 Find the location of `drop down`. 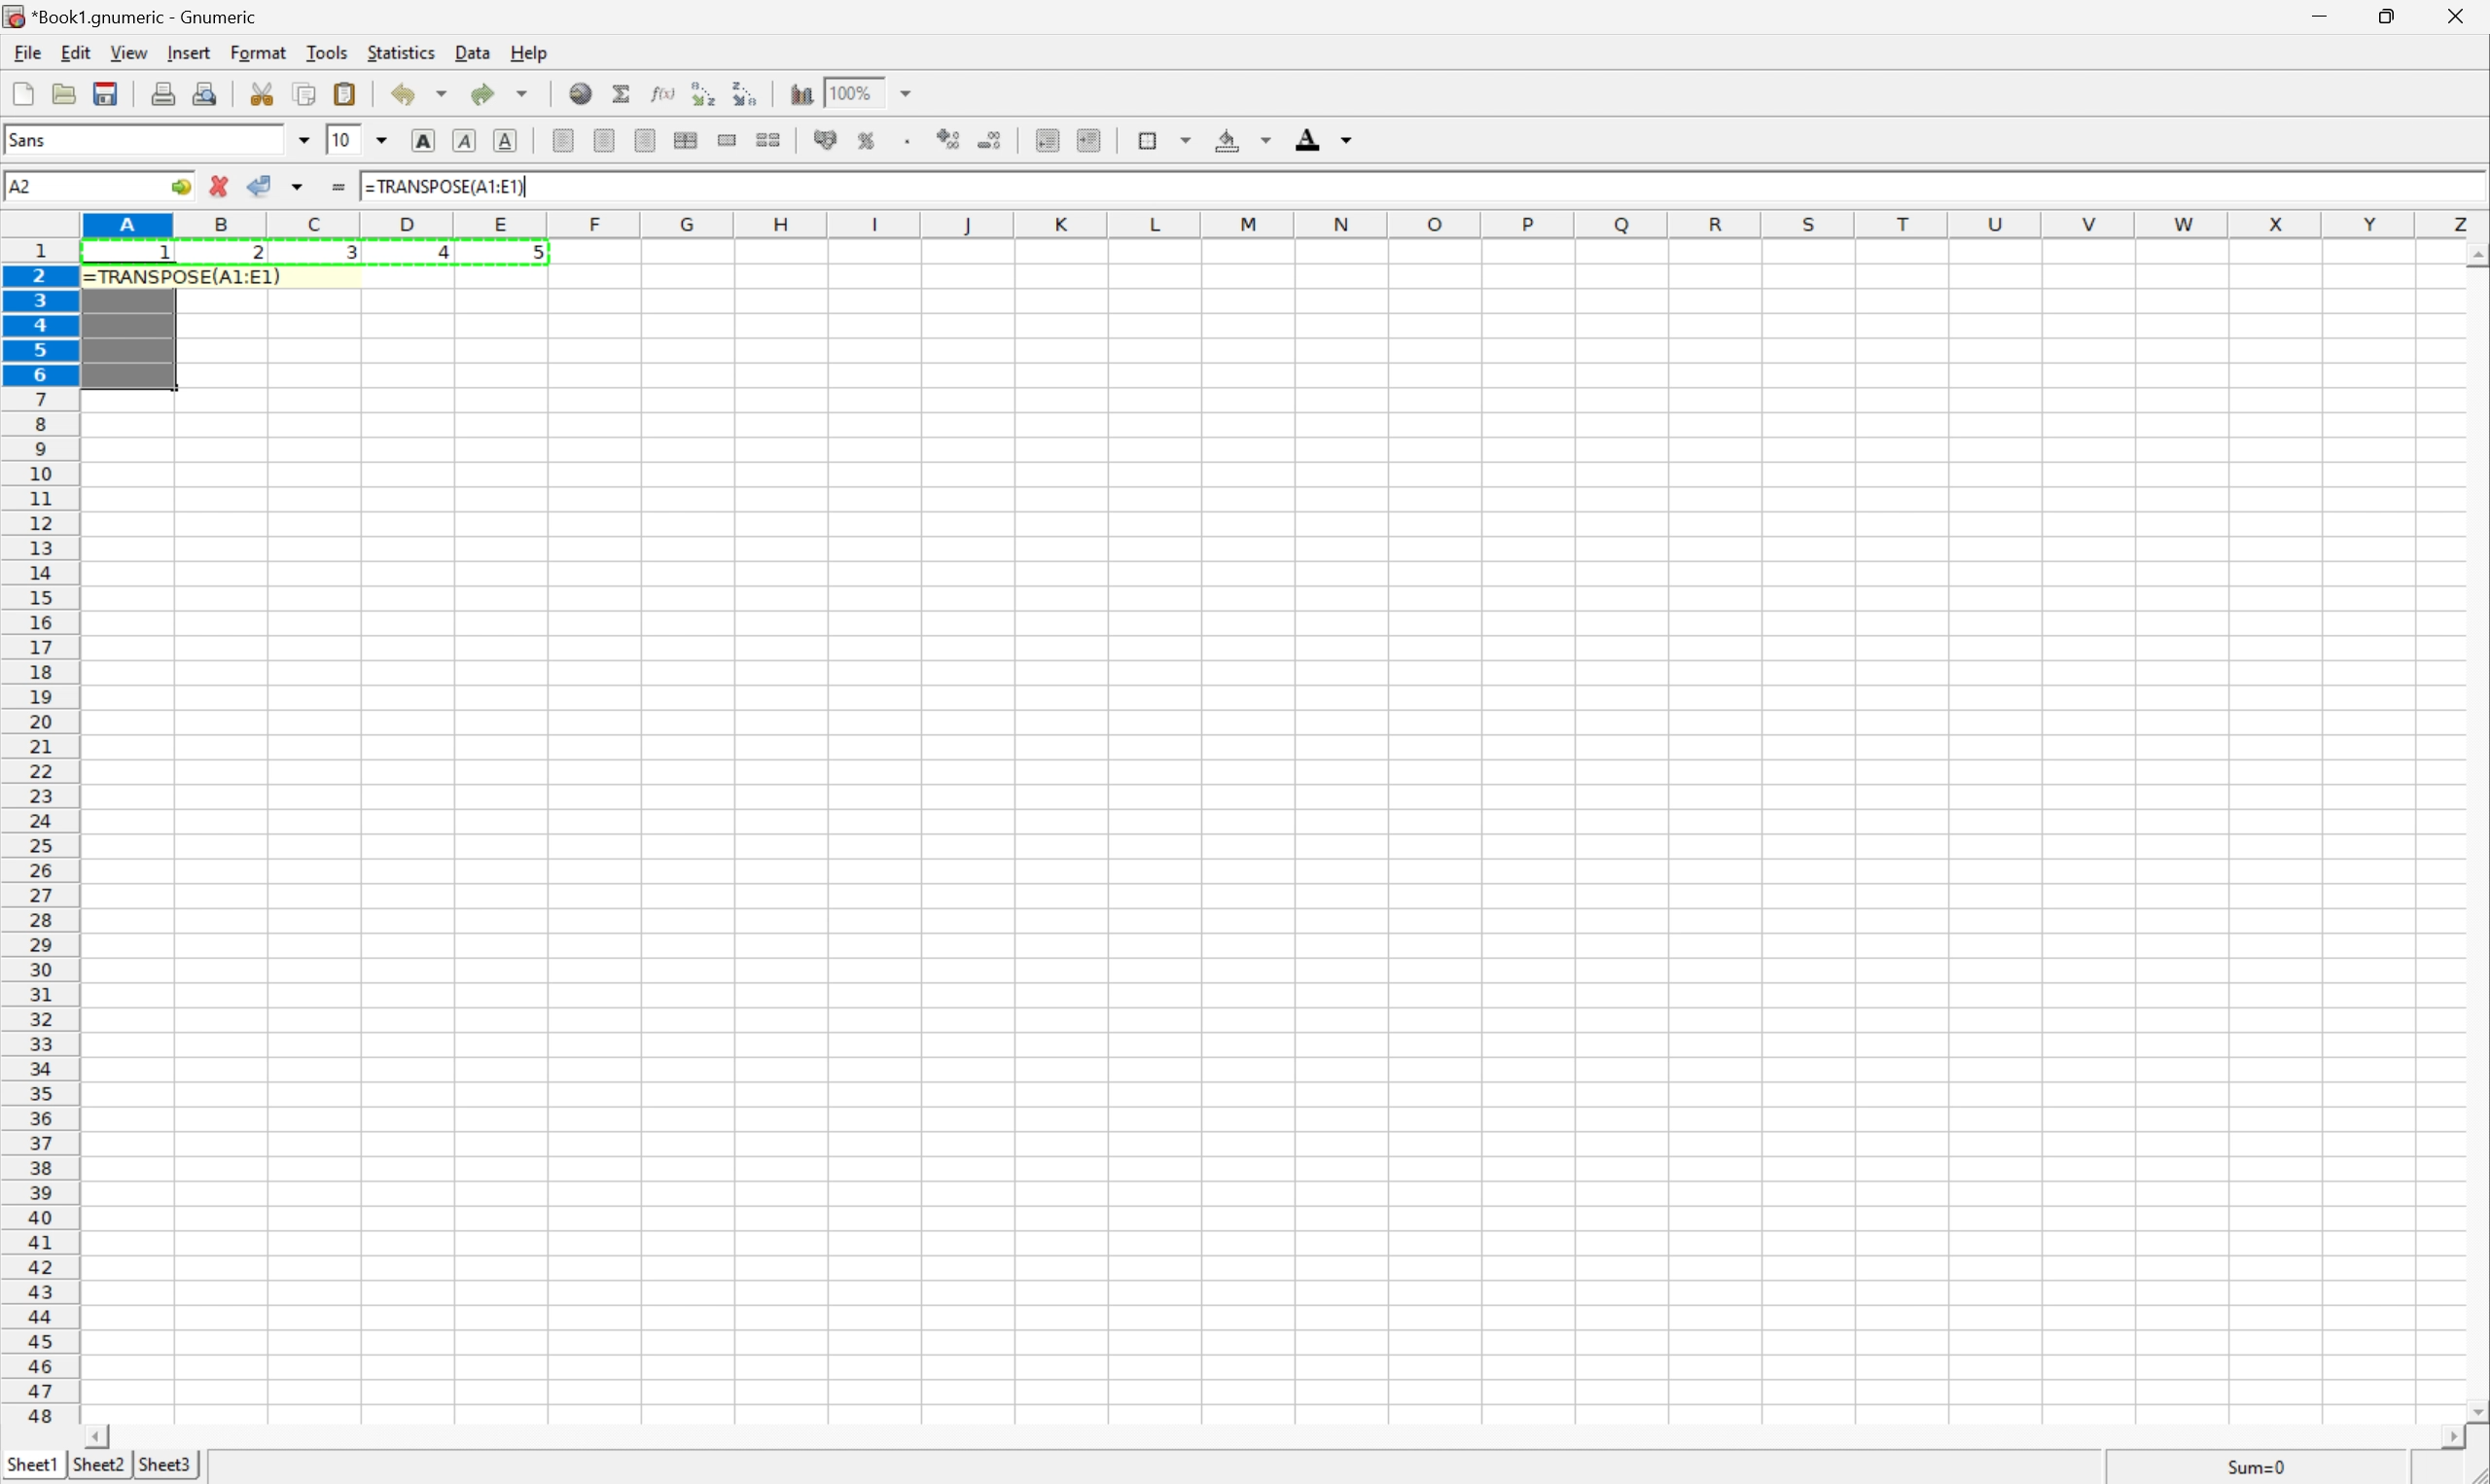

drop down is located at coordinates (304, 143).